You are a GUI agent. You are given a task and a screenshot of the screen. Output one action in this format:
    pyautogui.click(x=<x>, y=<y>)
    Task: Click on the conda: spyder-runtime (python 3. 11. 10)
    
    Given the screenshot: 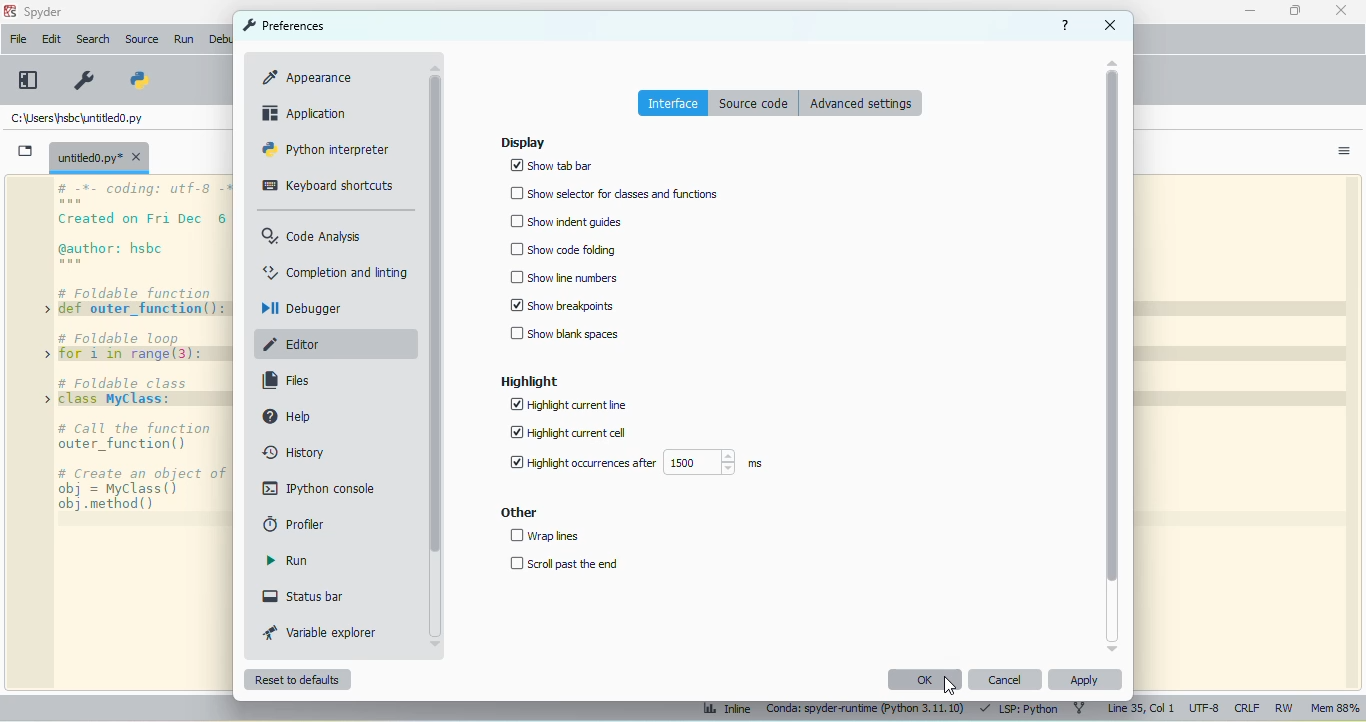 What is the action you would take?
    pyautogui.click(x=864, y=711)
    